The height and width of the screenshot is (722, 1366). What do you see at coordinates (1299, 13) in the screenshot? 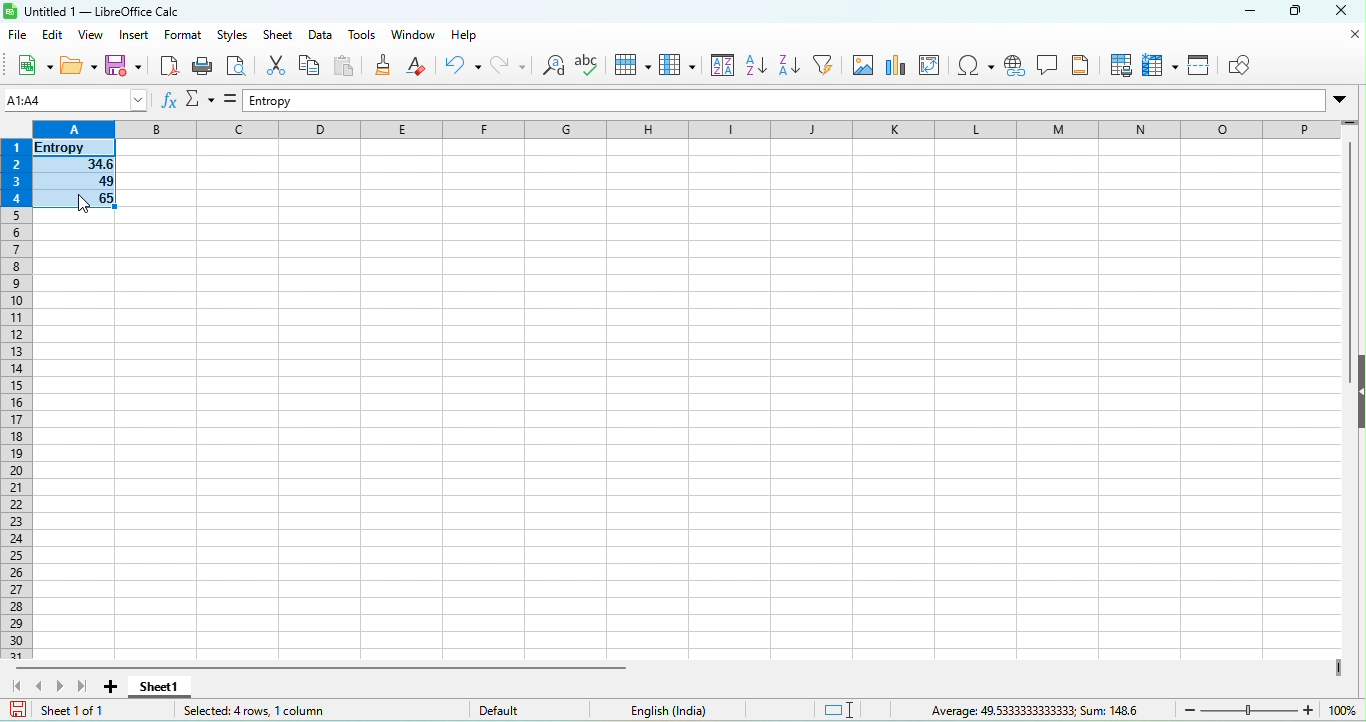
I see `maximize` at bounding box center [1299, 13].